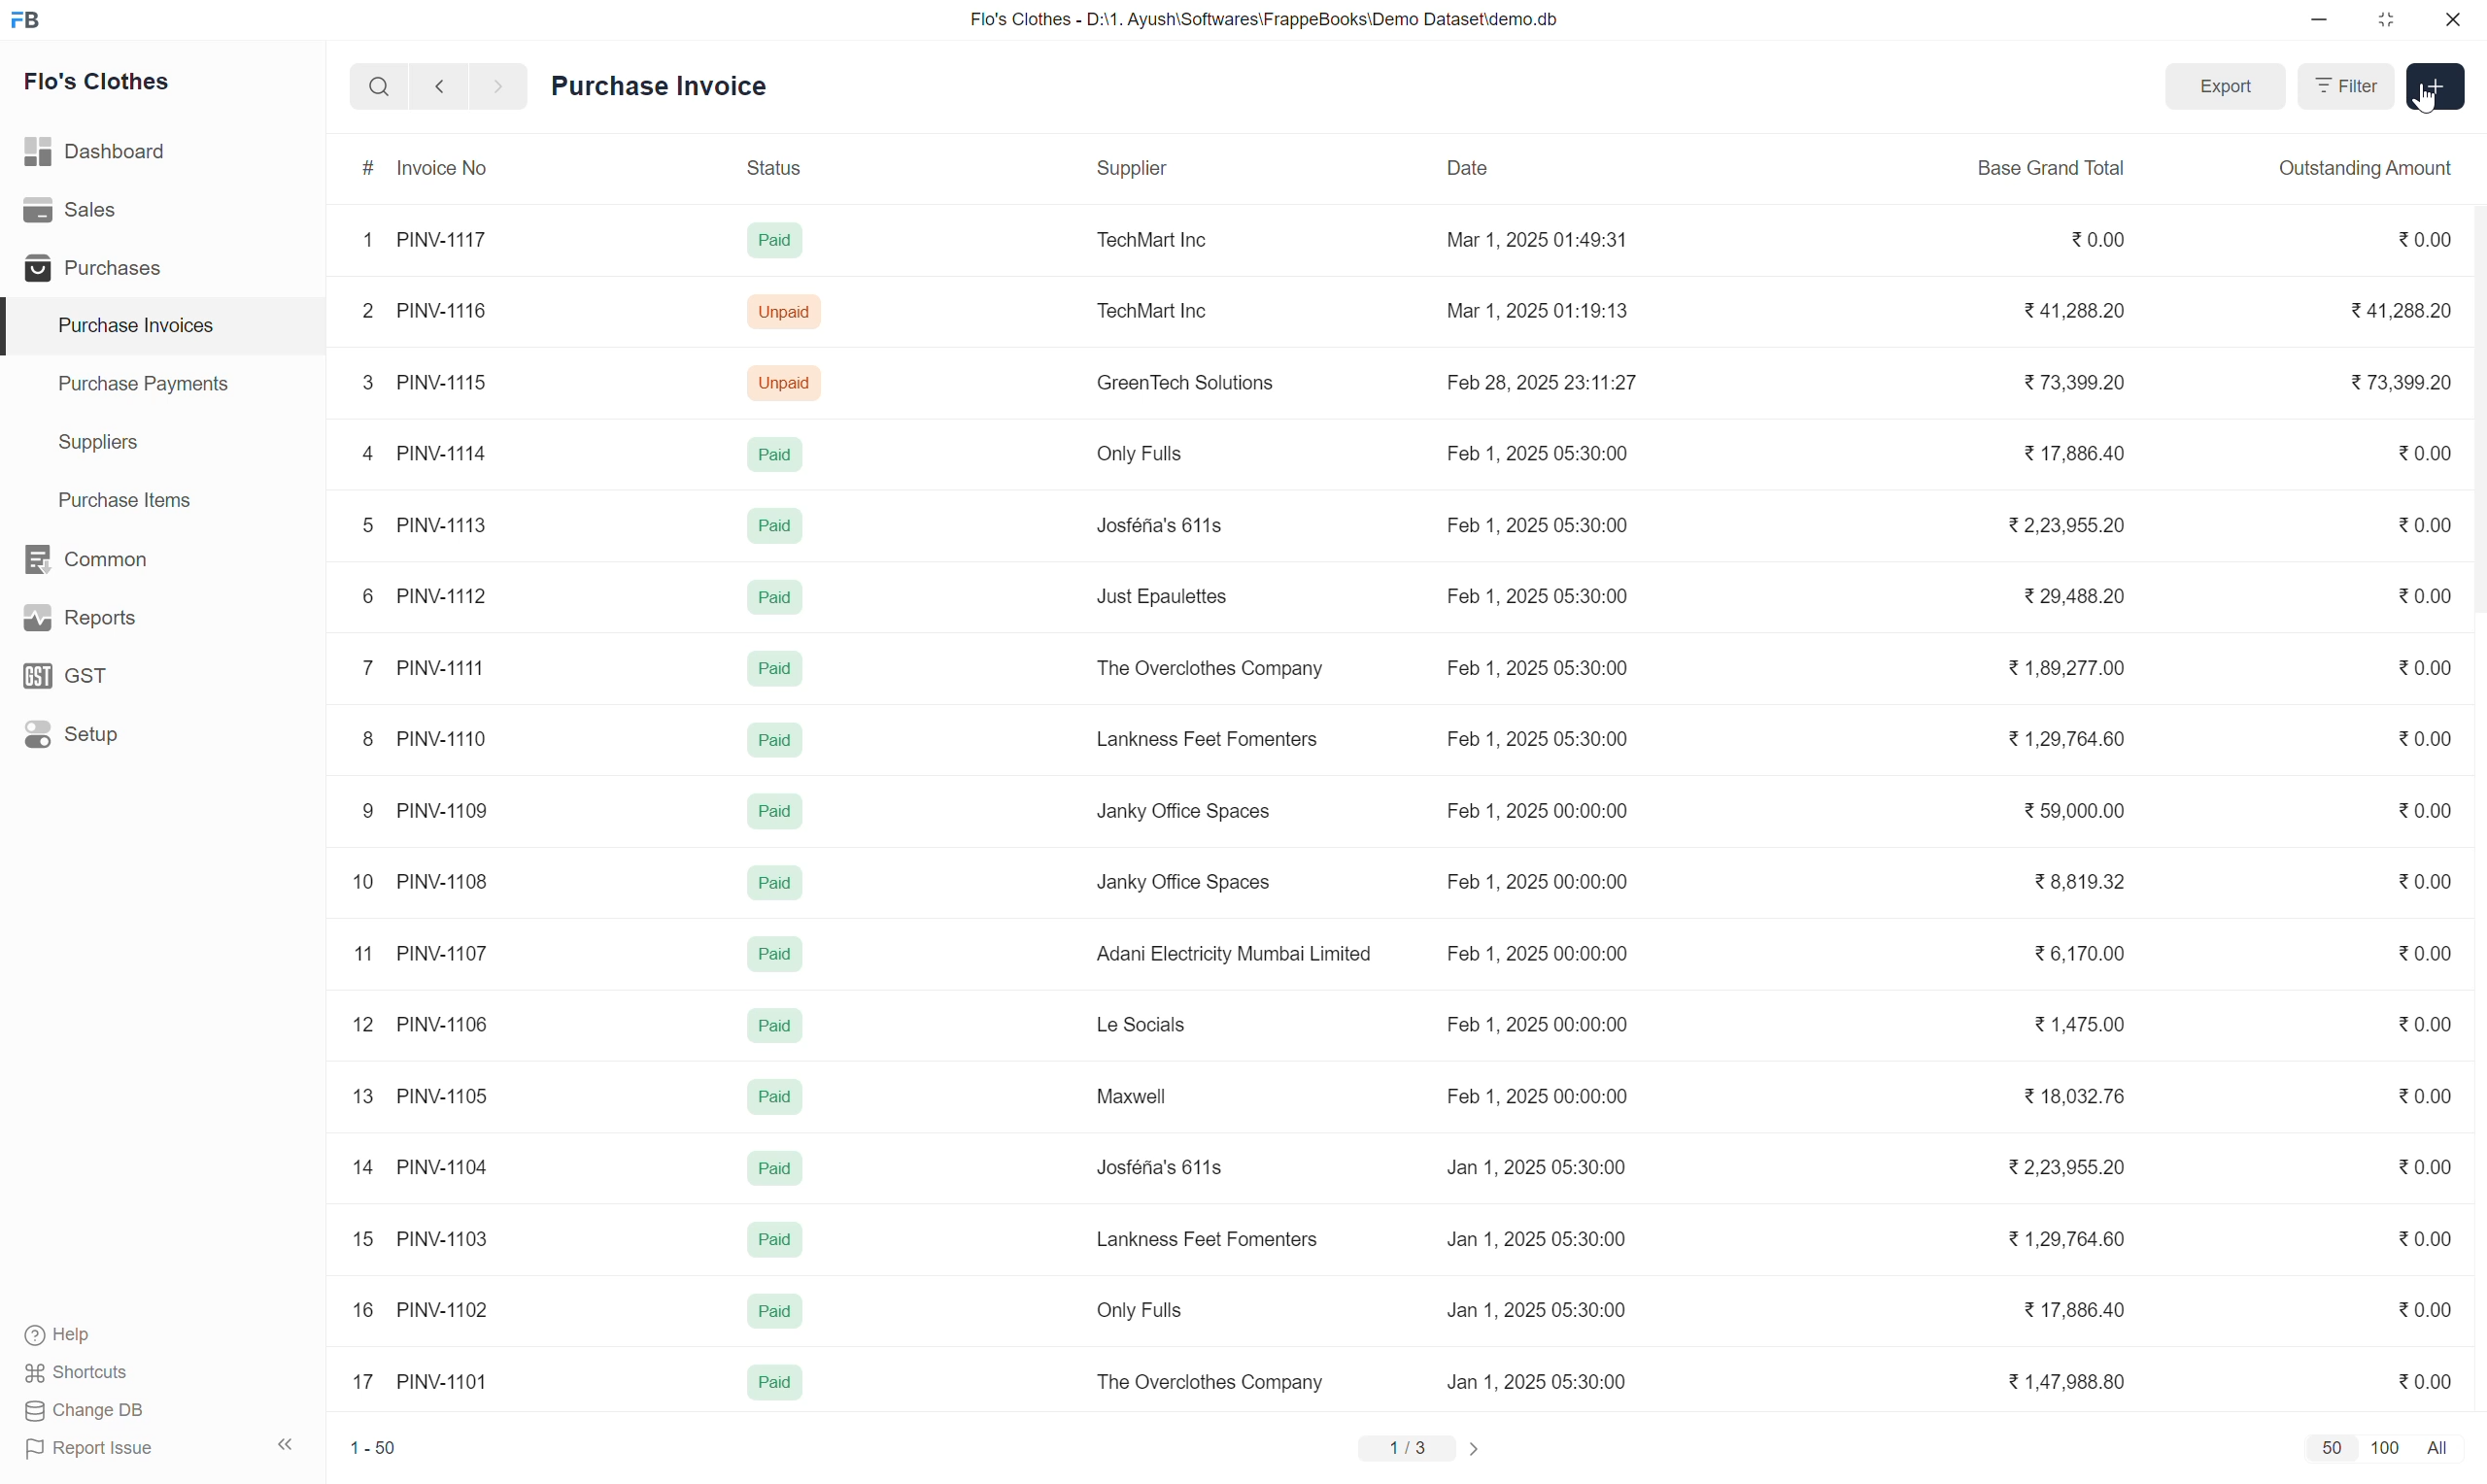 The image size is (2487, 1484). I want to click on 0.00, so click(2425, 1023).